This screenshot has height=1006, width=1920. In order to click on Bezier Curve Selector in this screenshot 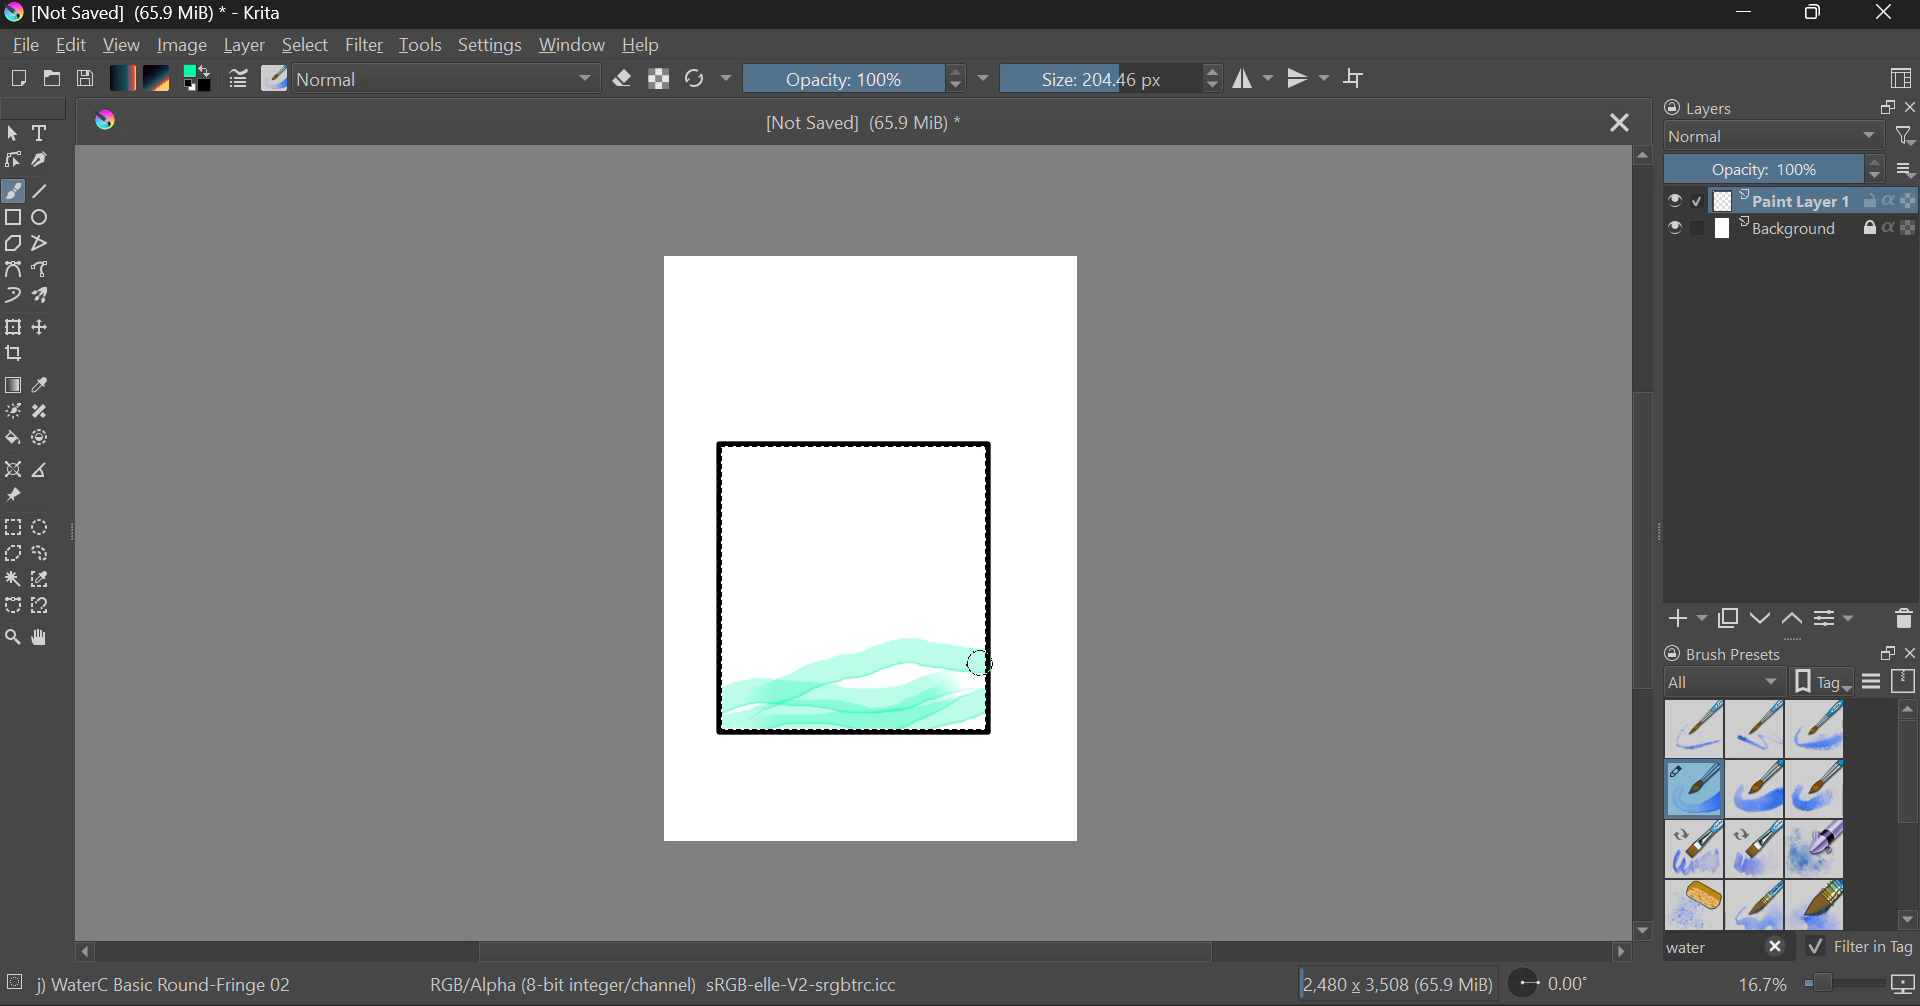, I will do `click(12, 607)`.